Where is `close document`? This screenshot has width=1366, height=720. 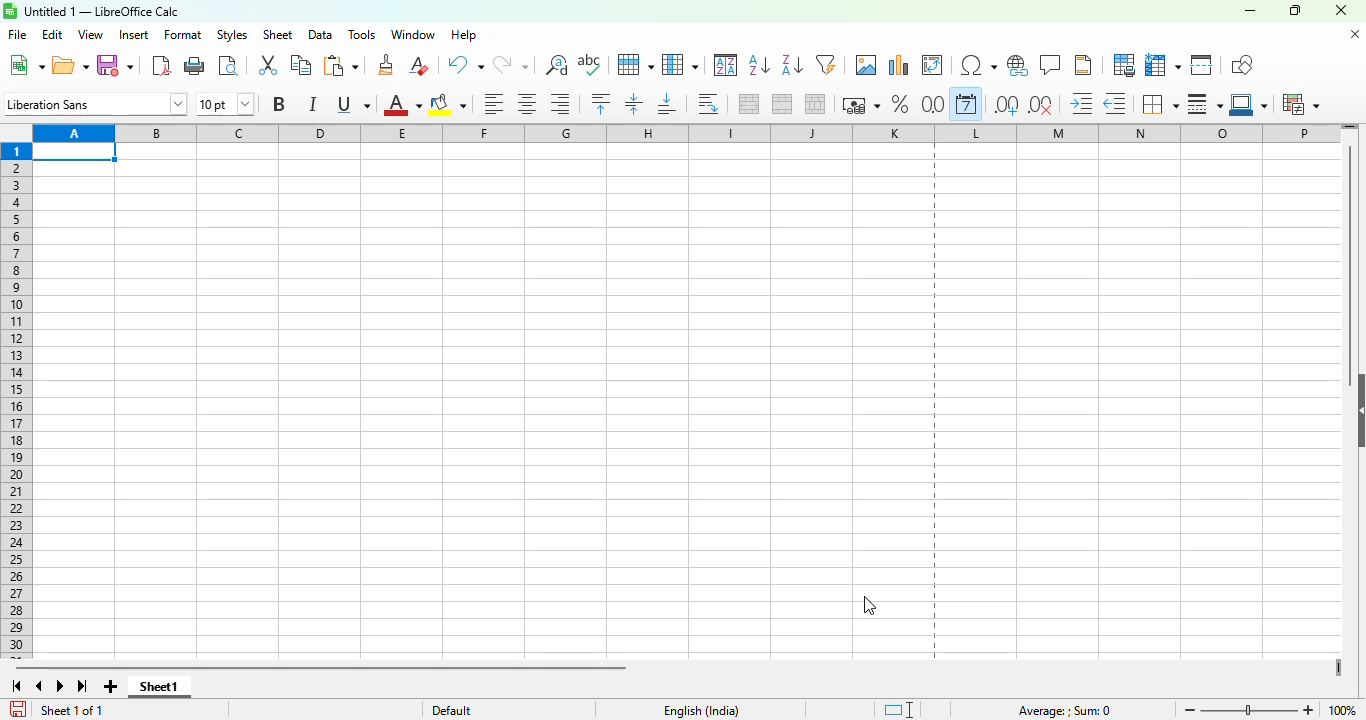
close document is located at coordinates (1356, 34).